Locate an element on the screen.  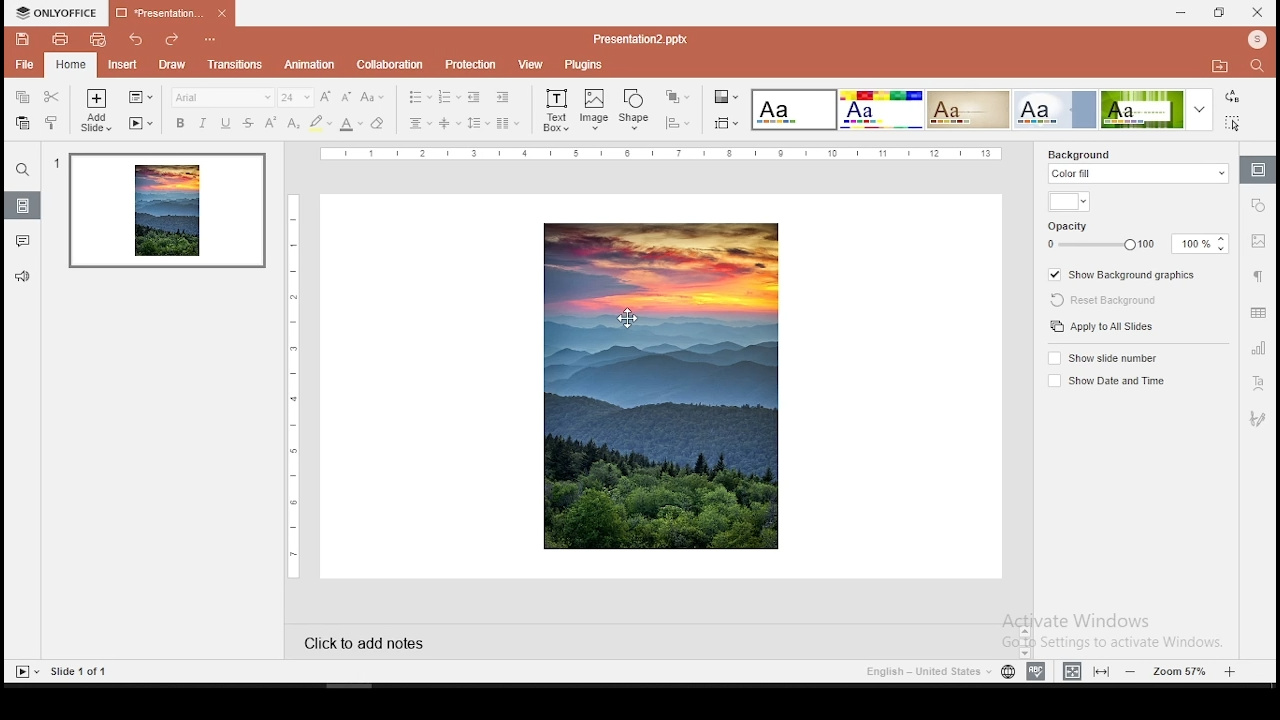
paragraph settings is located at coordinates (1256, 276).